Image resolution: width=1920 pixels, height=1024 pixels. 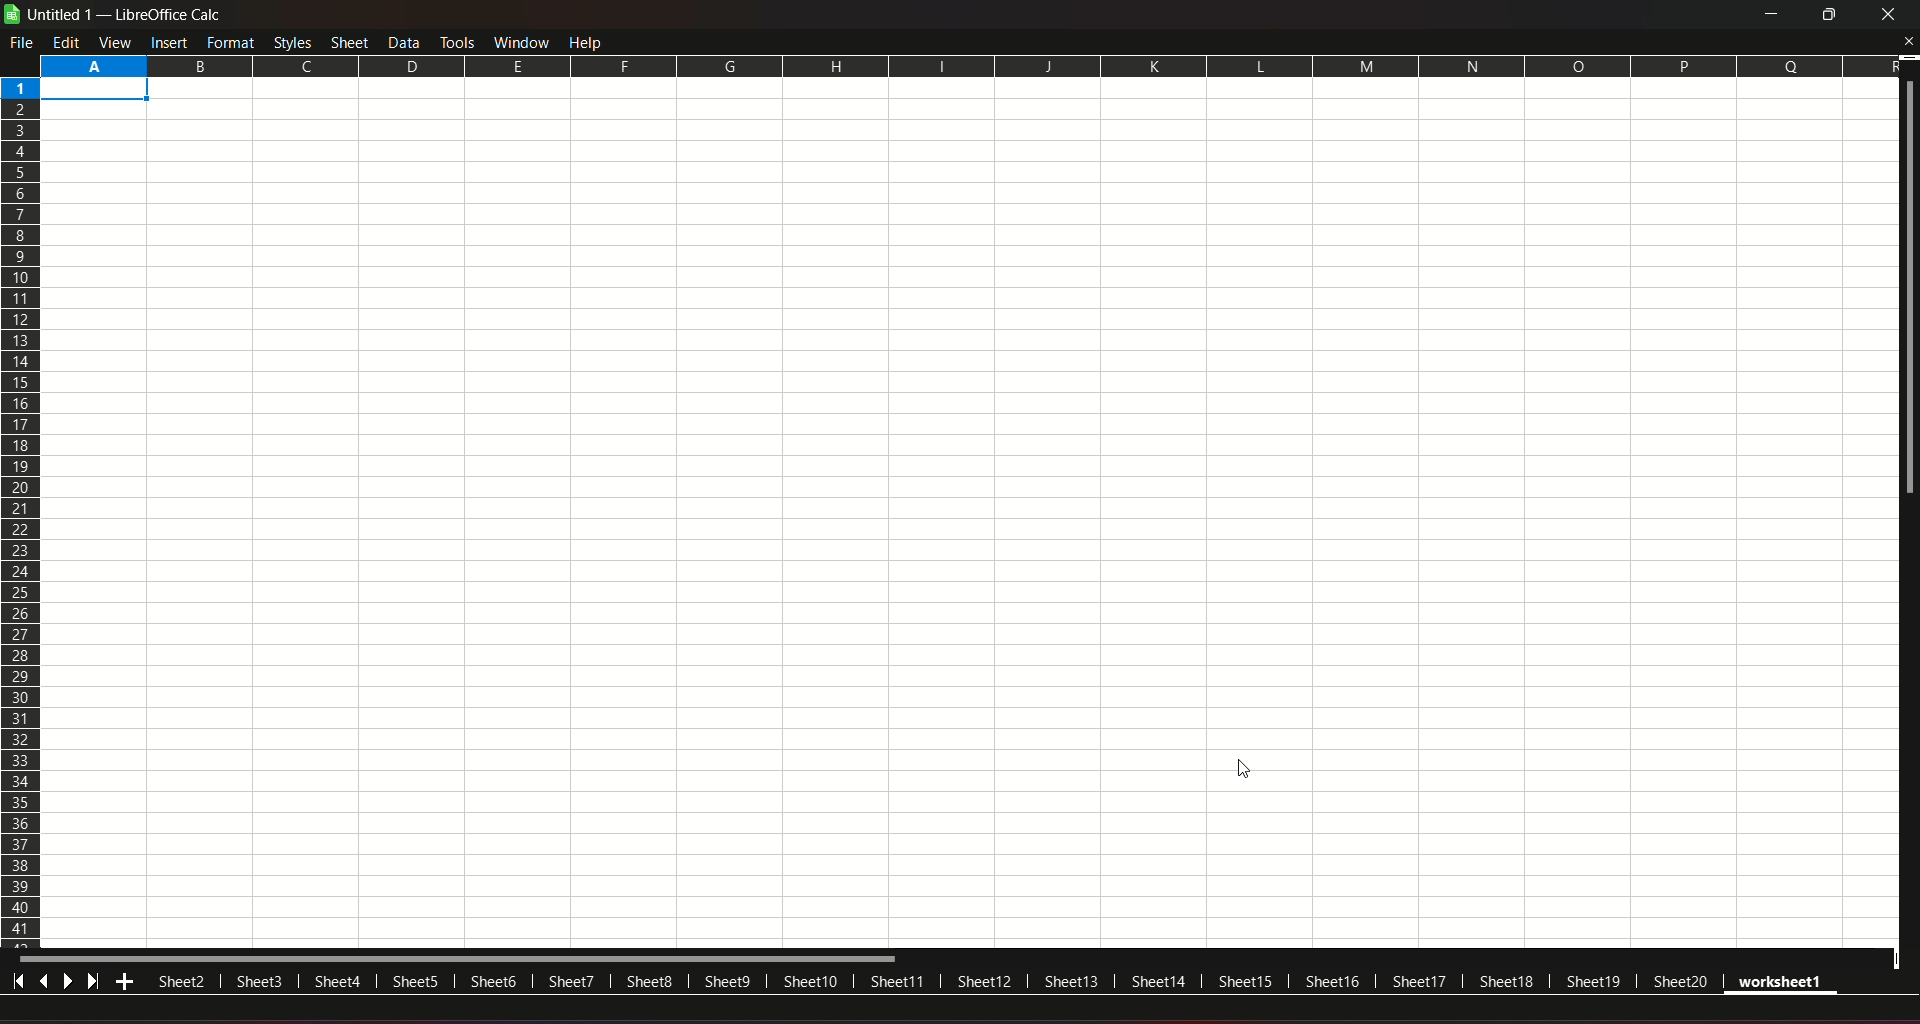 What do you see at coordinates (1908, 299) in the screenshot?
I see `vertical scroll` at bounding box center [1908, 299].